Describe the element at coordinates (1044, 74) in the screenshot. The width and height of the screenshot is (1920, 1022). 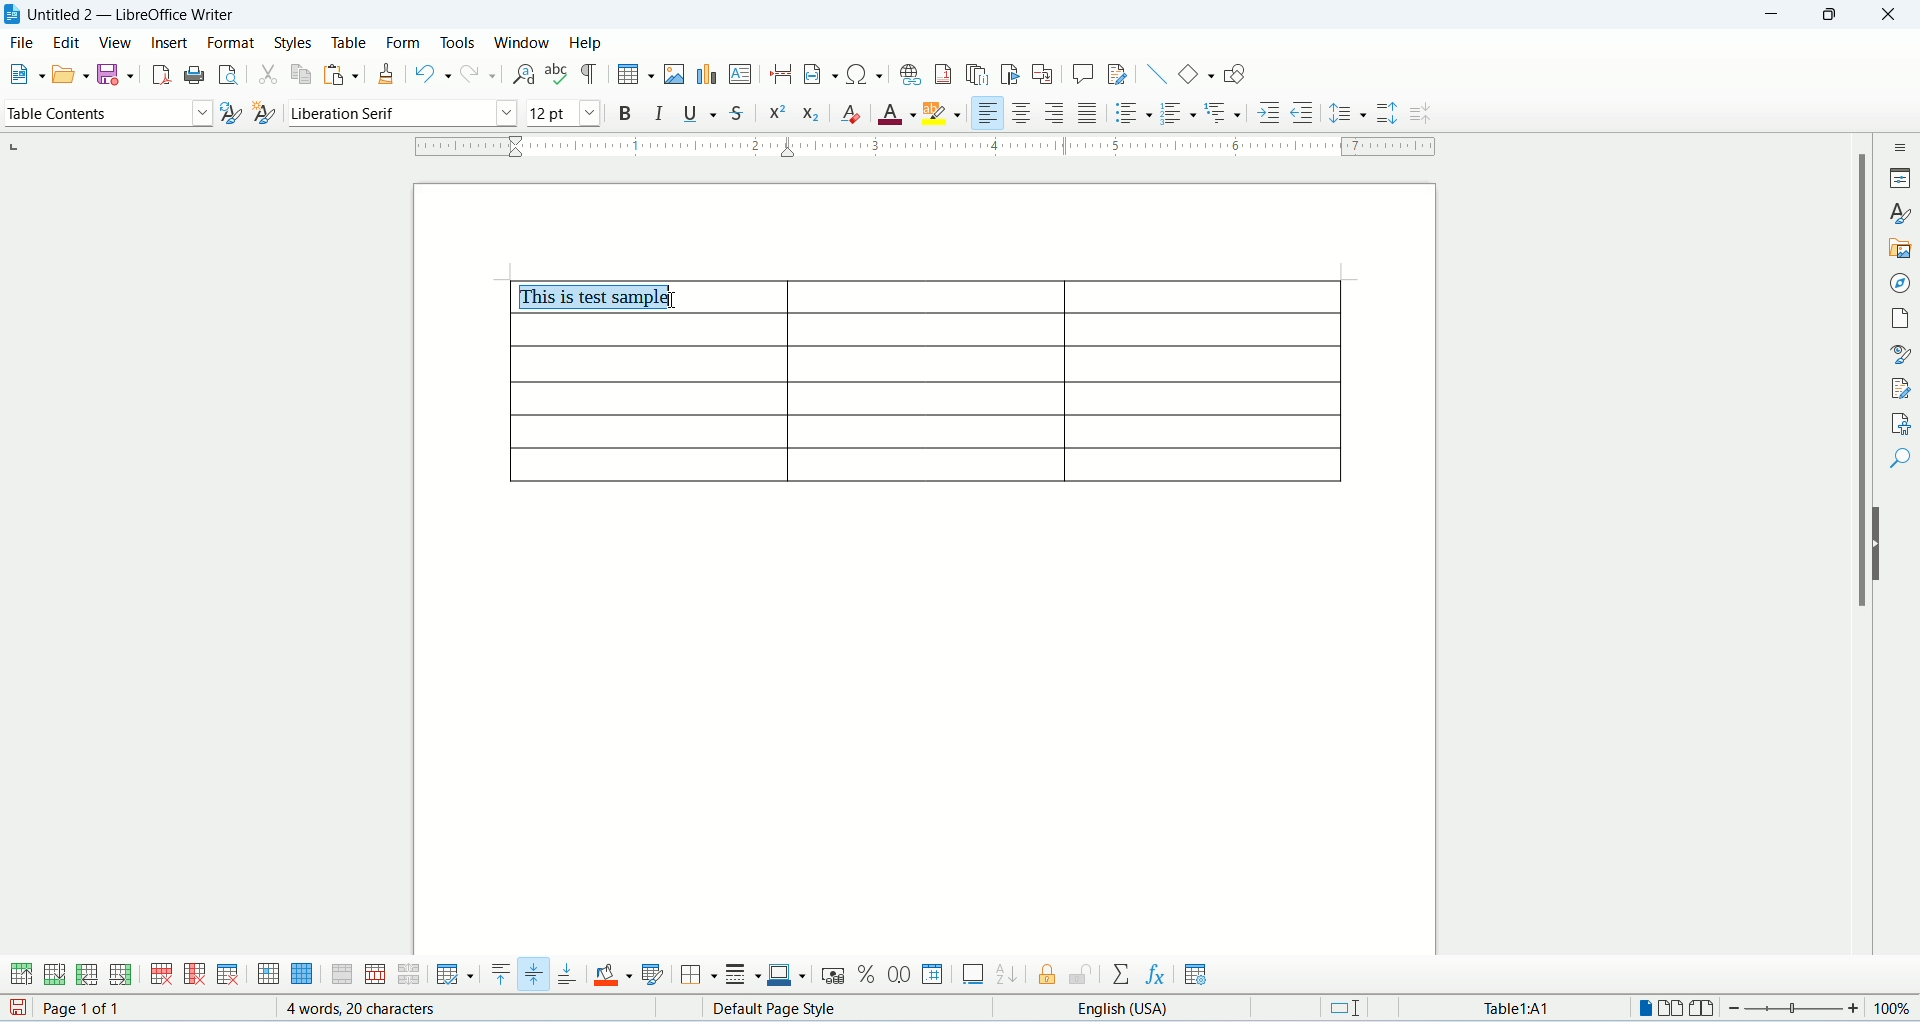
I see `insert cross references` at that location.